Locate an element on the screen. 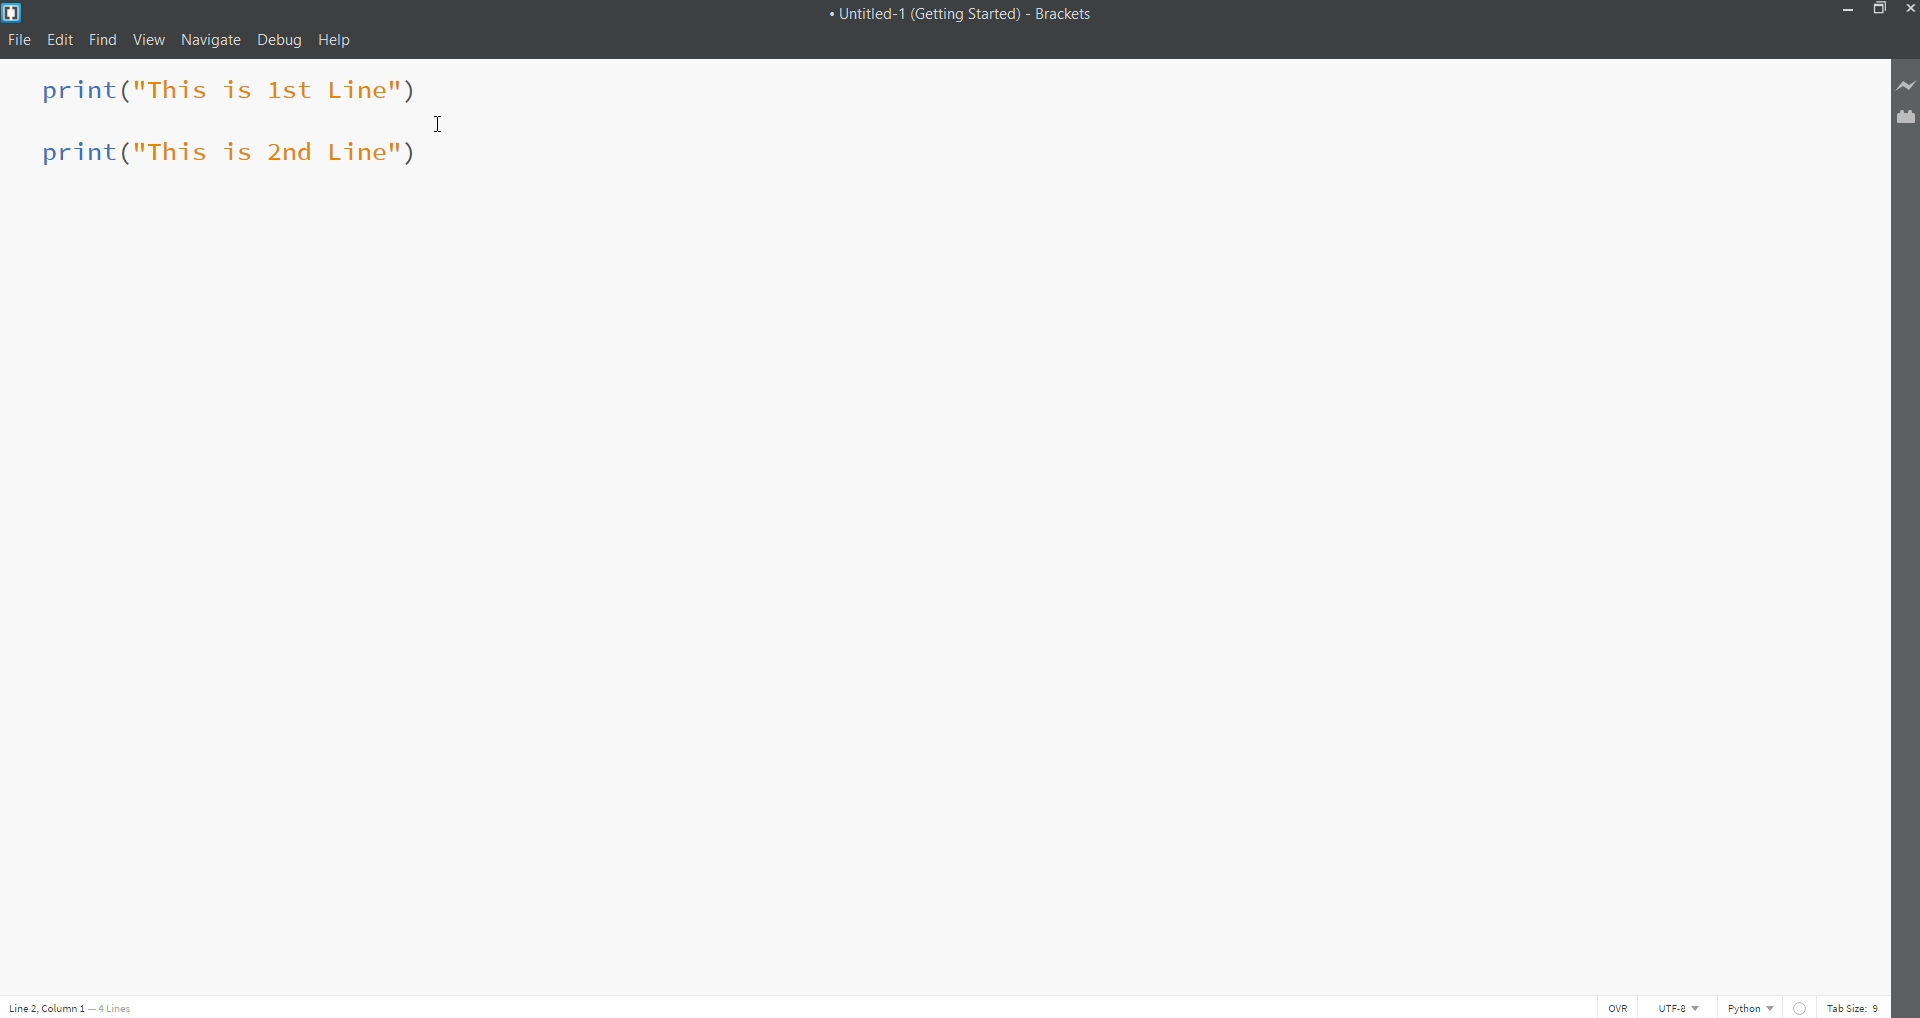 The height and width of the screenshot is (1018, 1920). Live Preview is located at coordinates (1905, 86).